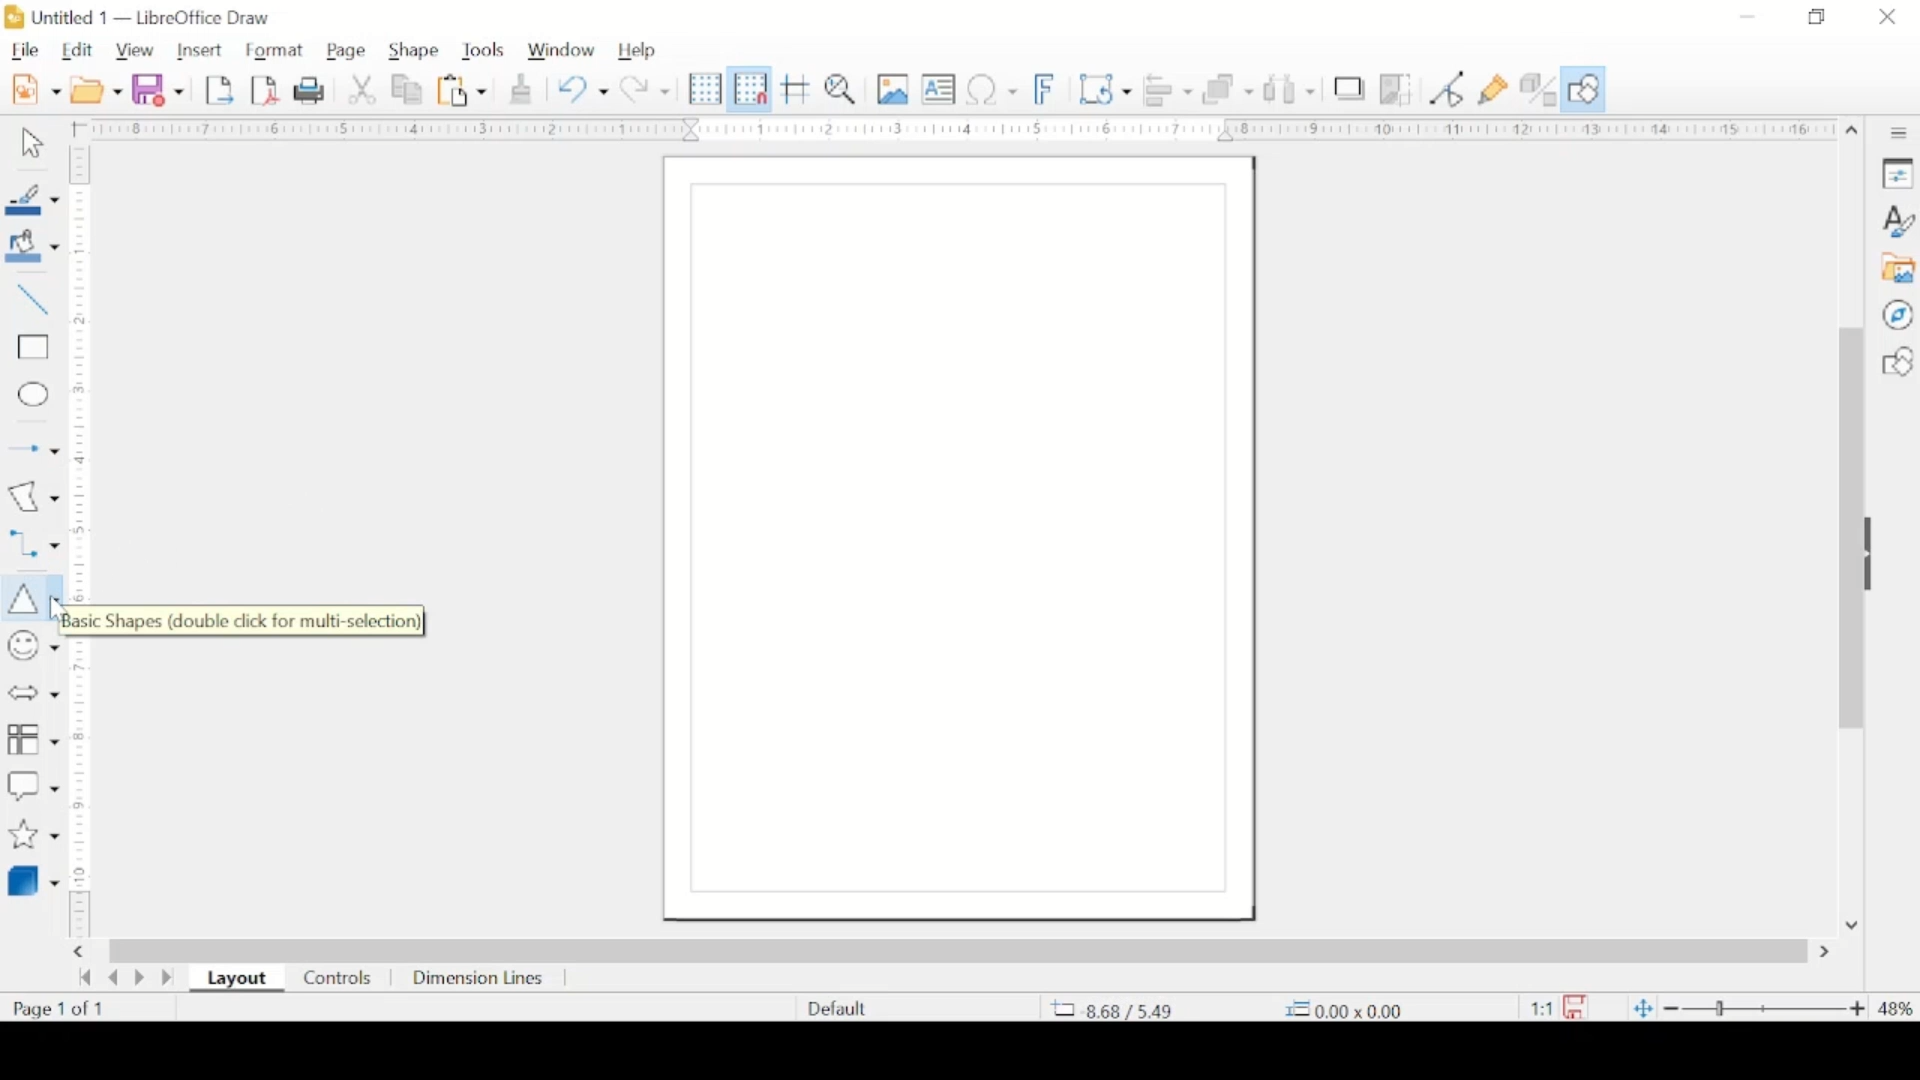 Image resolution: width=1920 pixels, height=1080 pixels. I want to click on margin, so click(955, 130).